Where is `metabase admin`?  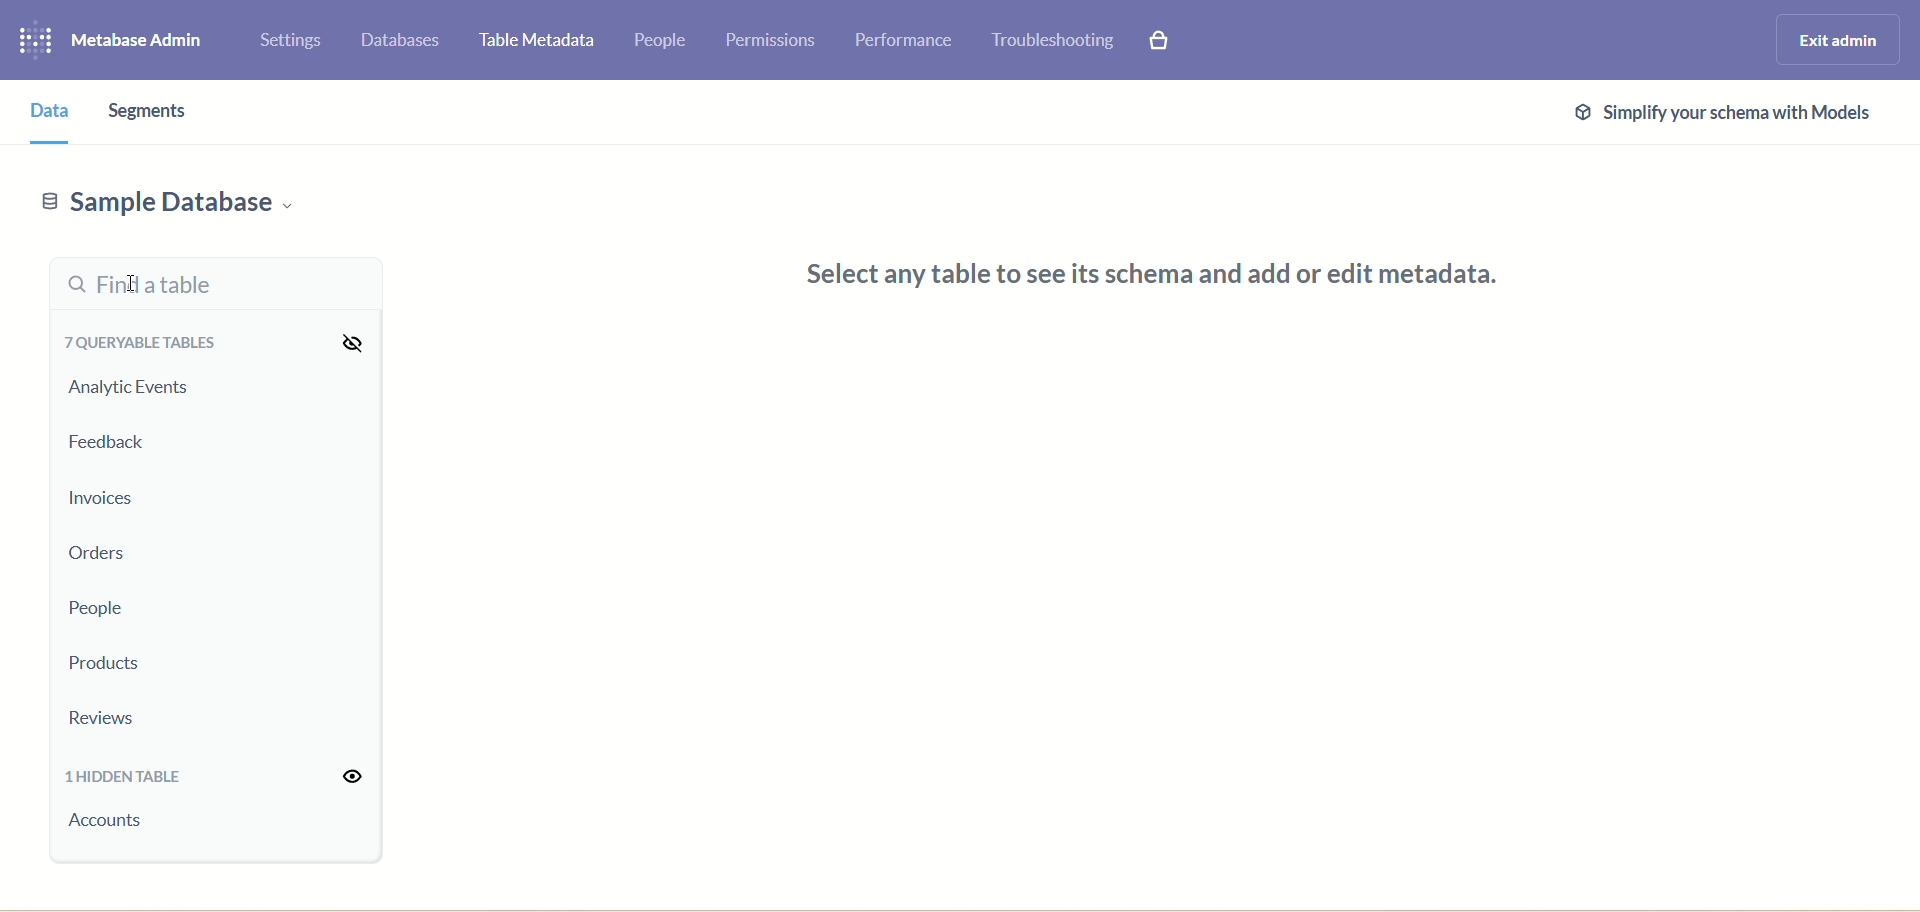
metabase admin is located at coordinates (140, 40).